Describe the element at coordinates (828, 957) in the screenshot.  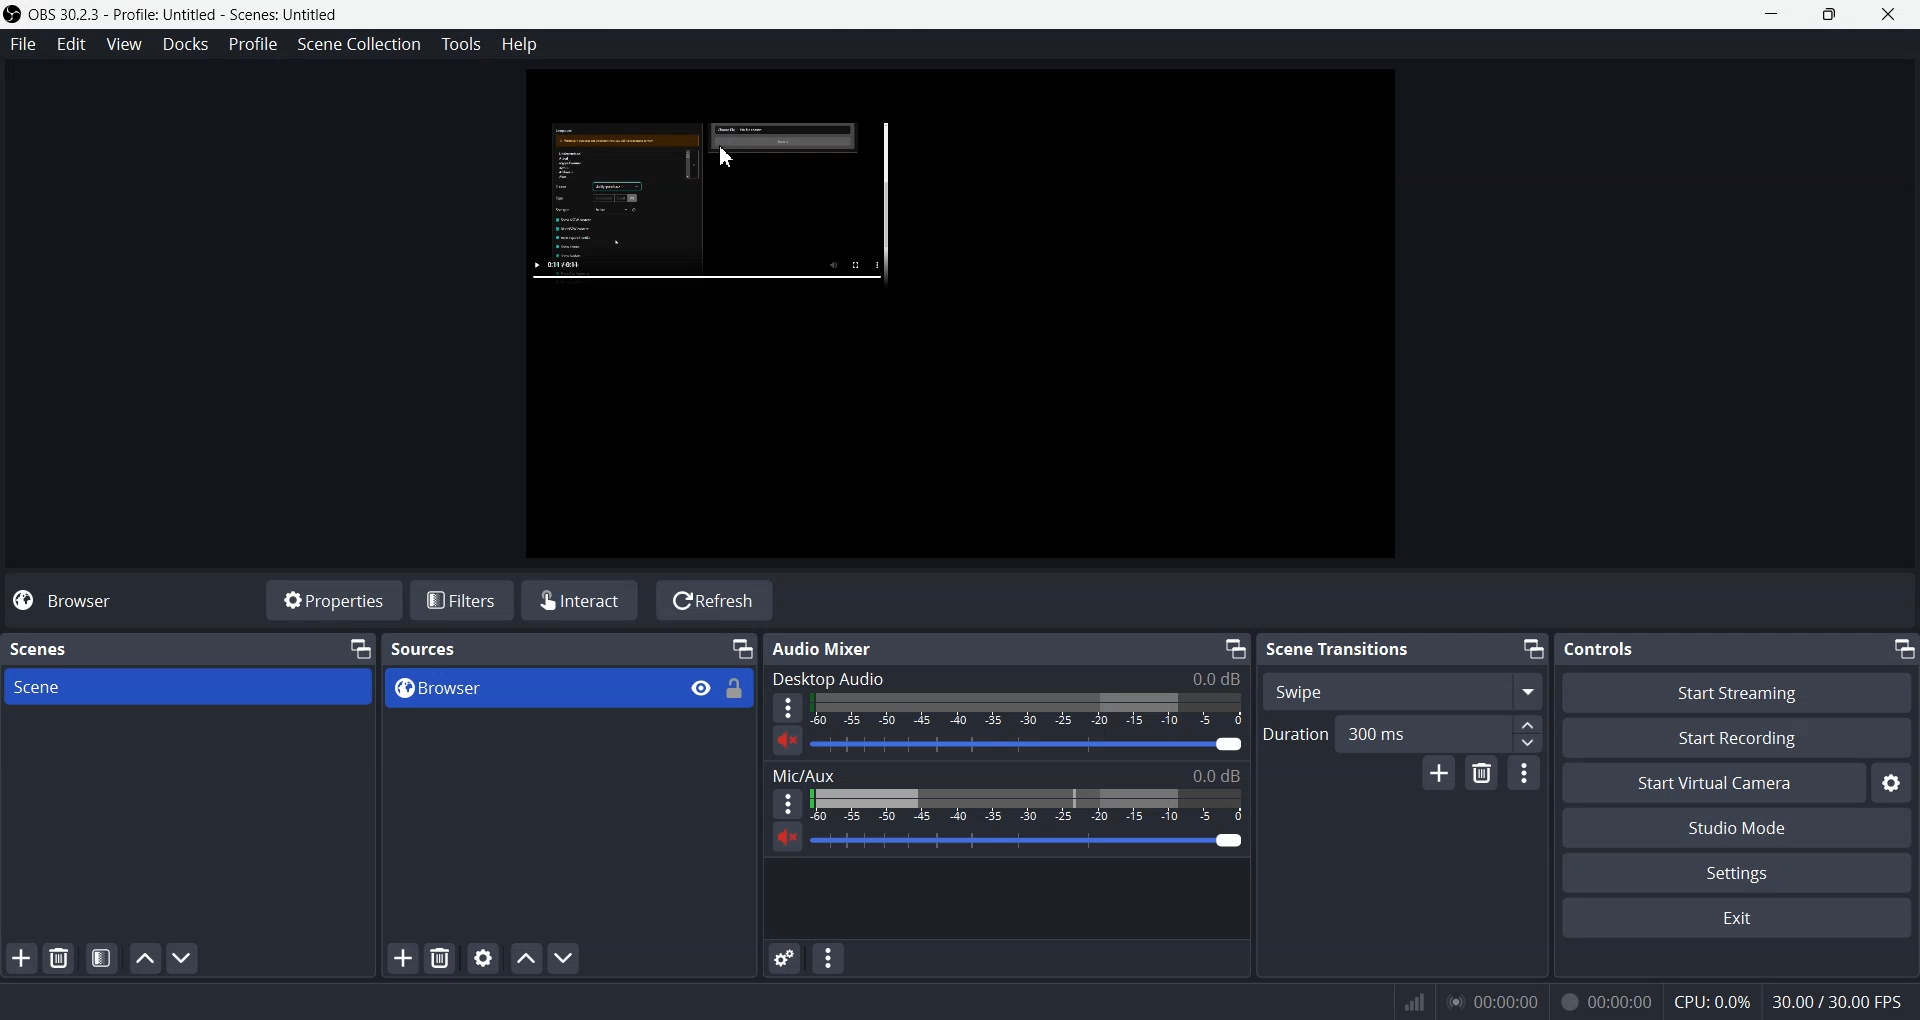
I see `Audio mixer Menu` at that location.